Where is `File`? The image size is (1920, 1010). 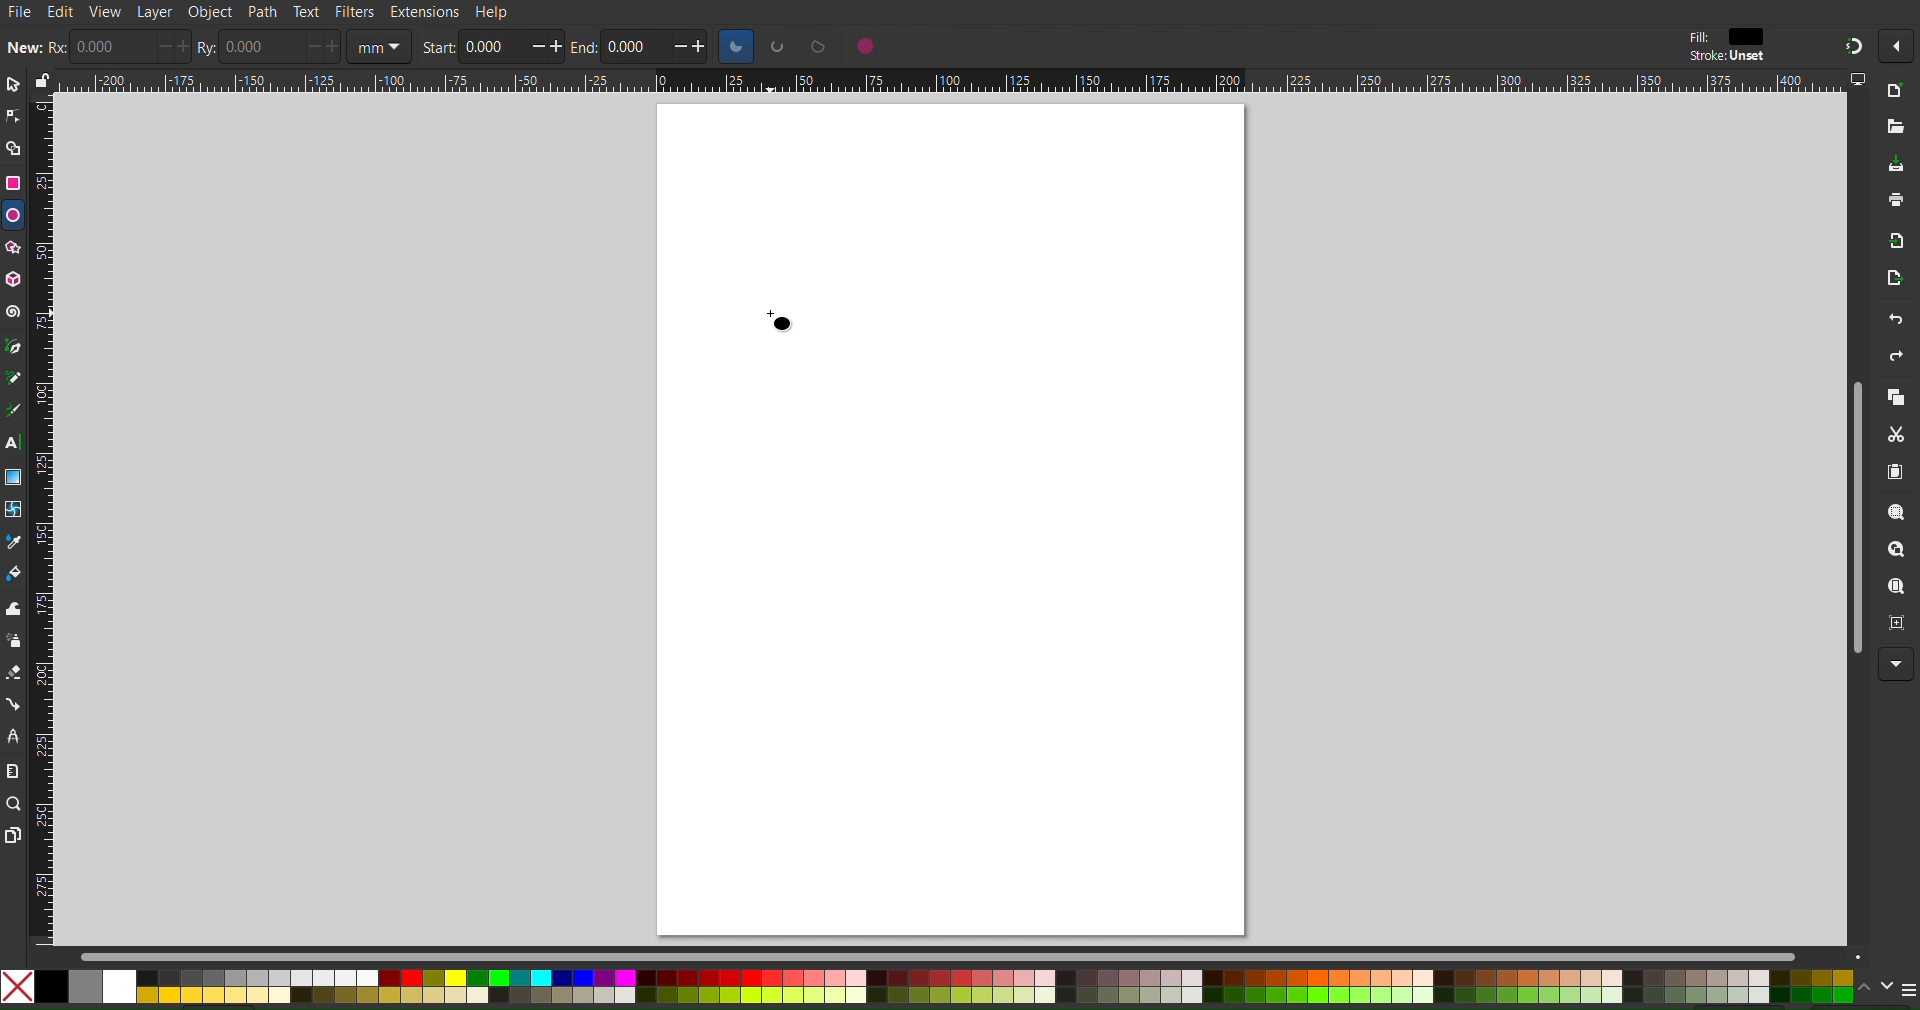 File is located at coordinates (19, 13).